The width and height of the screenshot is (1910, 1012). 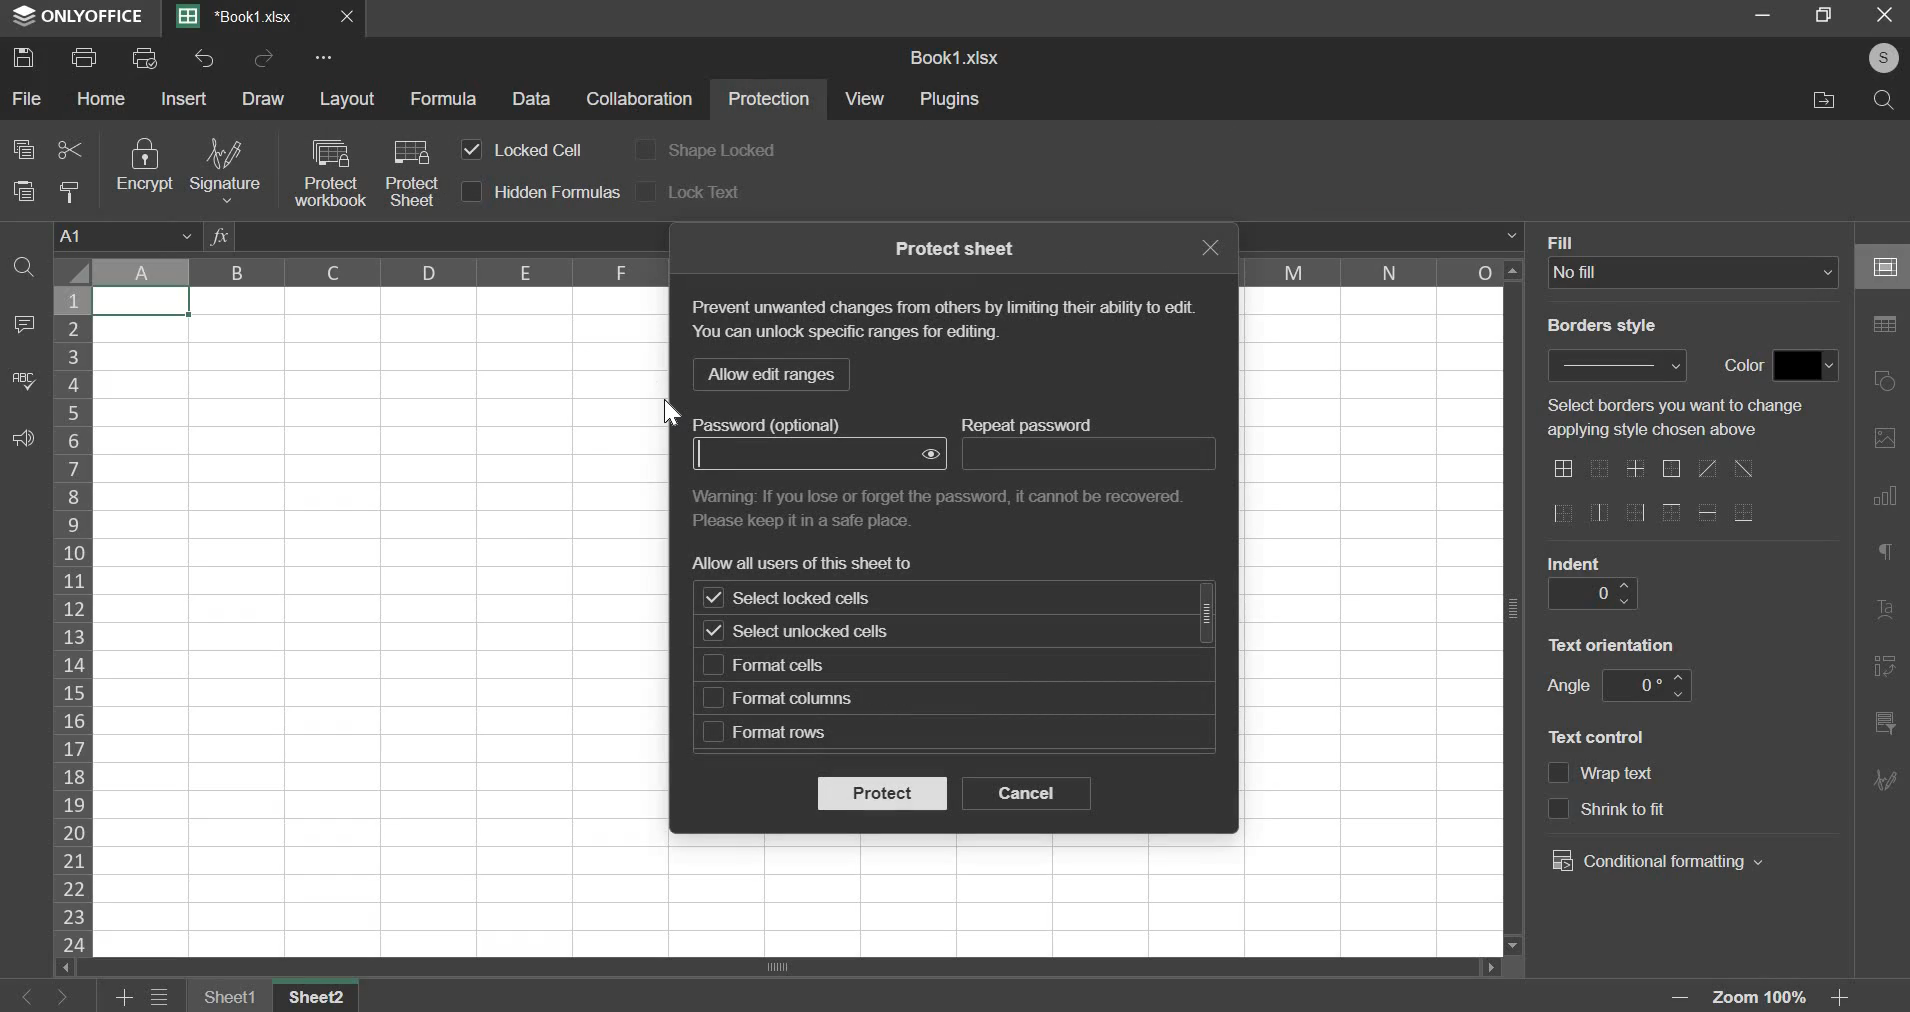 What do you see at coordinates (126, 998) in the screenshot?
I see `add` at bounding box center [126, 998].